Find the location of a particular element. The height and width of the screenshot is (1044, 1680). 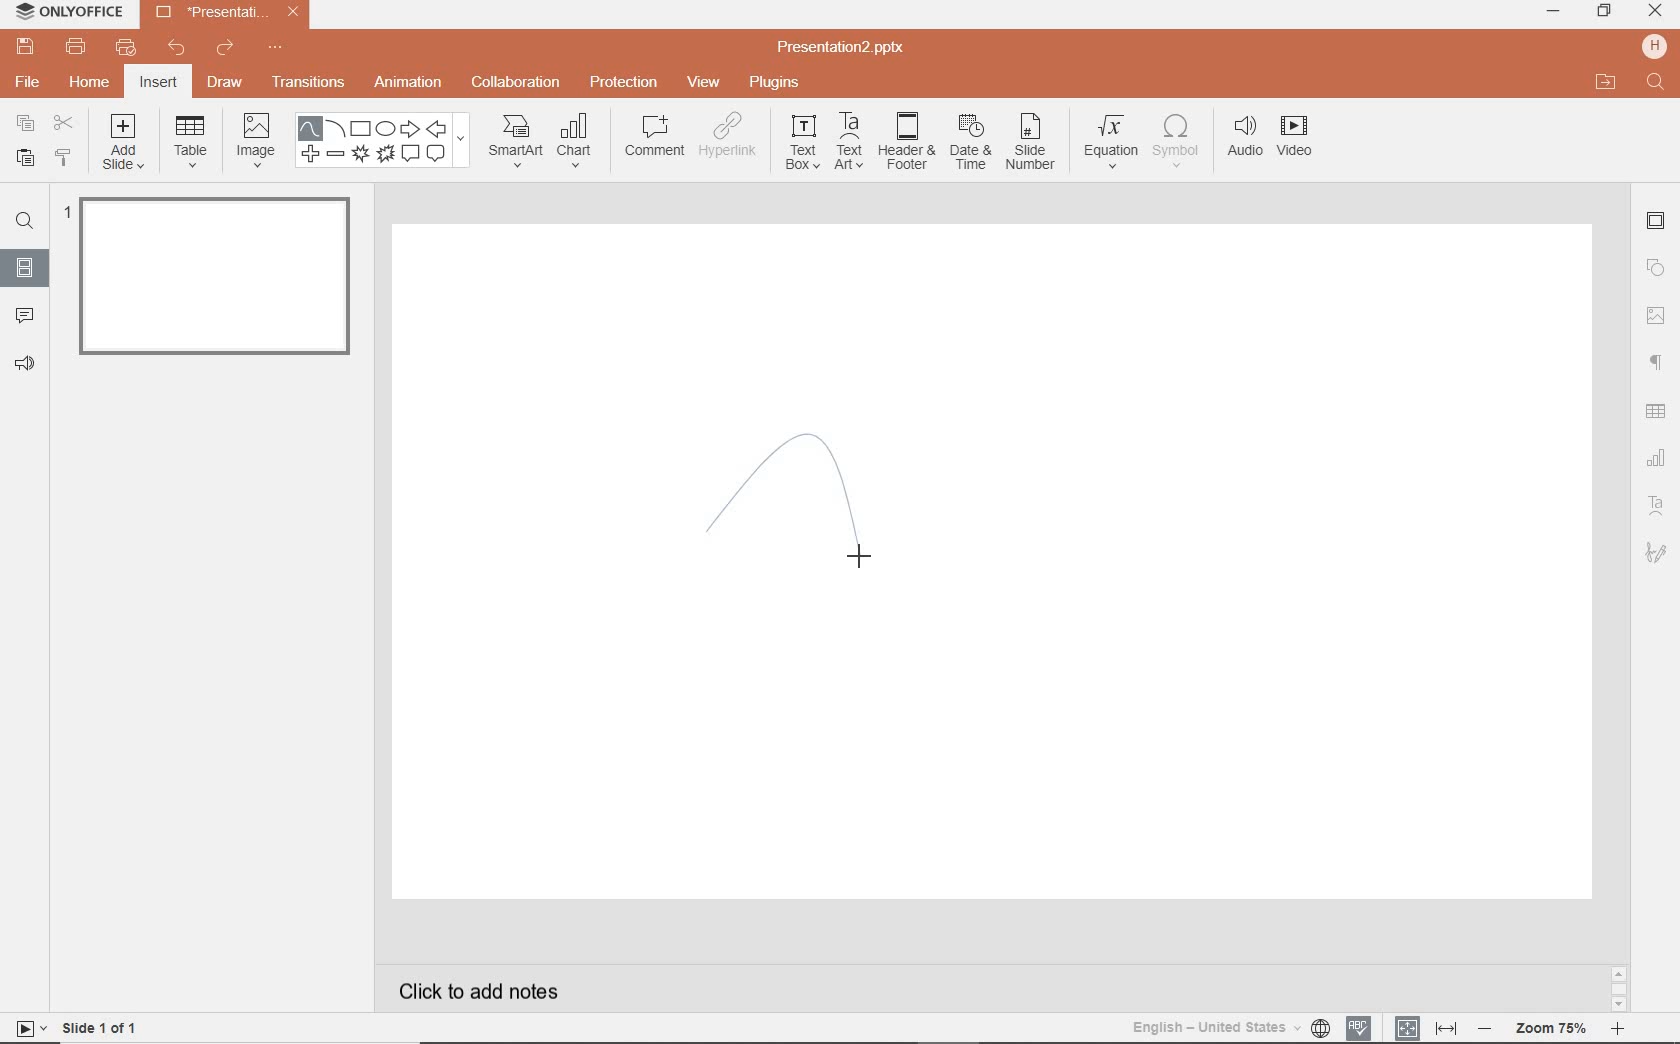

SIGNATURE is located at coordinates (1657, 554).